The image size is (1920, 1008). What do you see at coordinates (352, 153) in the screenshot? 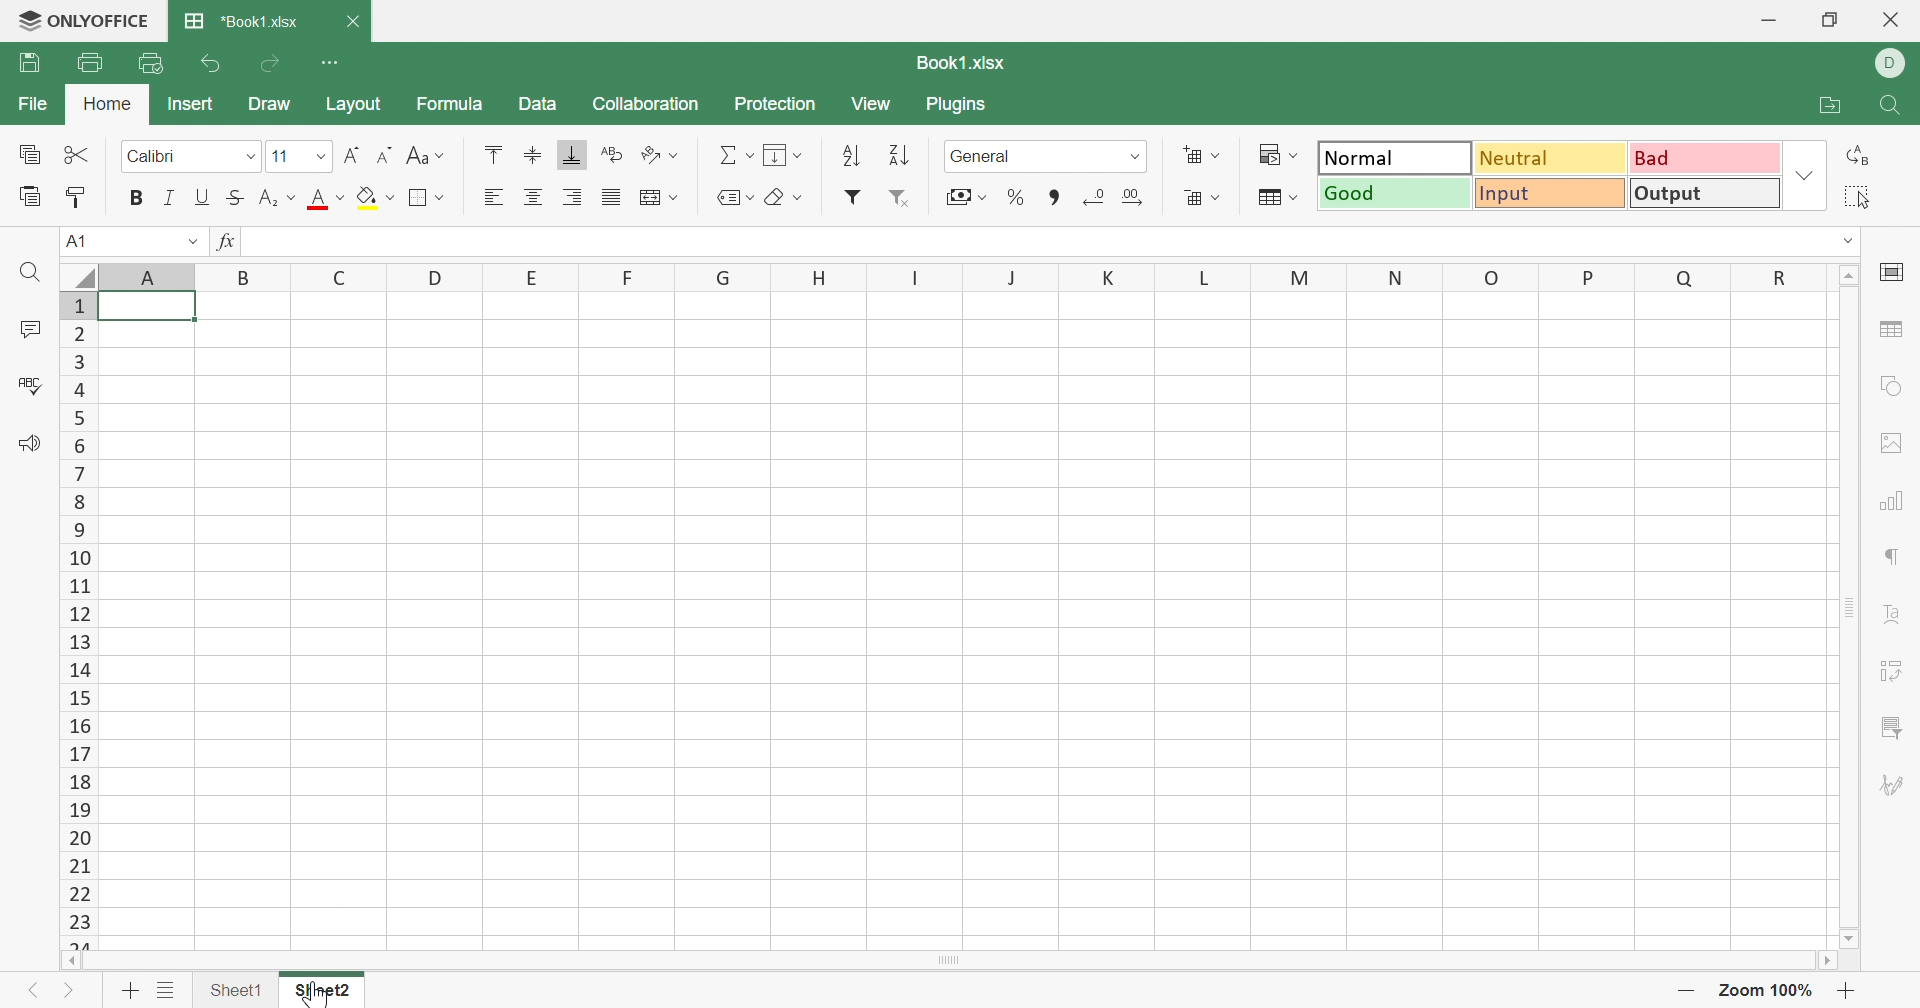
I see `Increment font size` at bounding box center [352, 153].